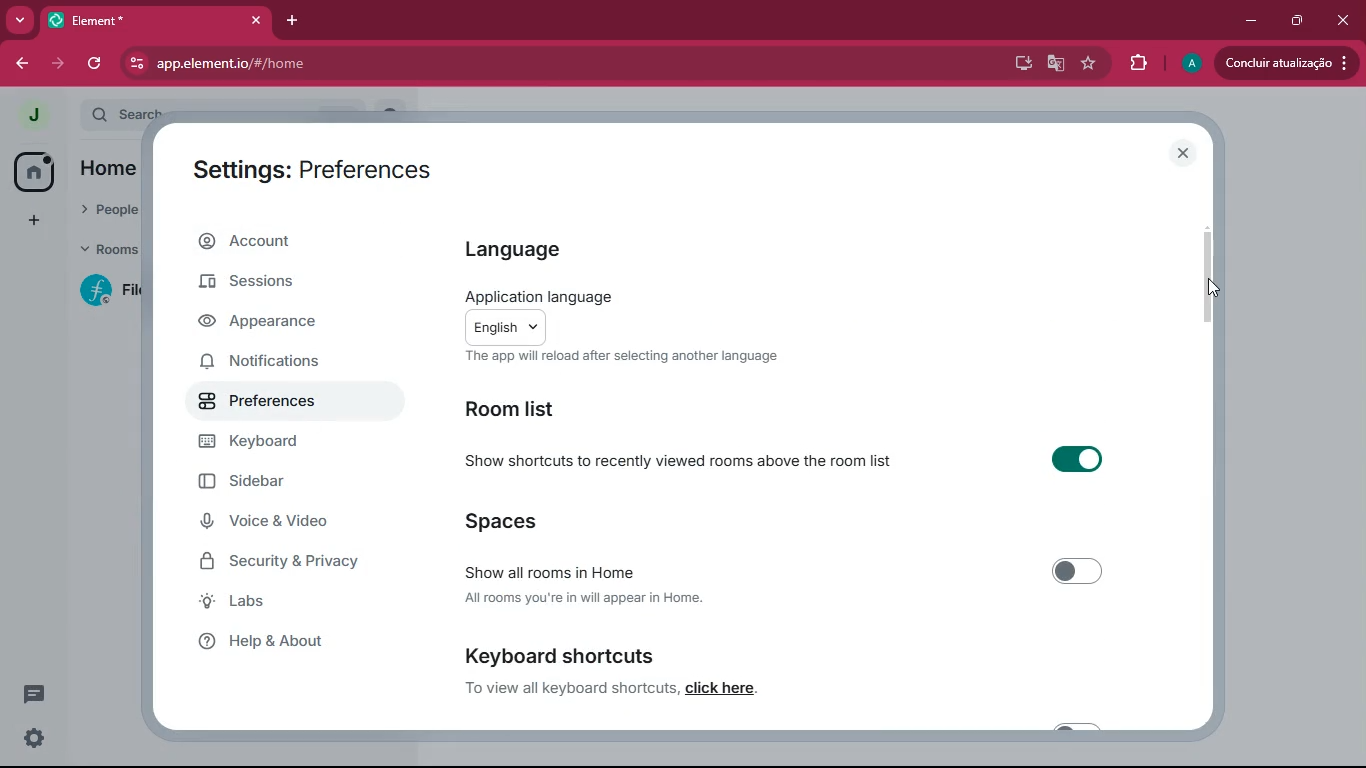 The height and width of the screenshot is (768, 1366). What do you see at coordinates (506, 327) in the screenshot?
I see `english` at bounding box center [506, 327].